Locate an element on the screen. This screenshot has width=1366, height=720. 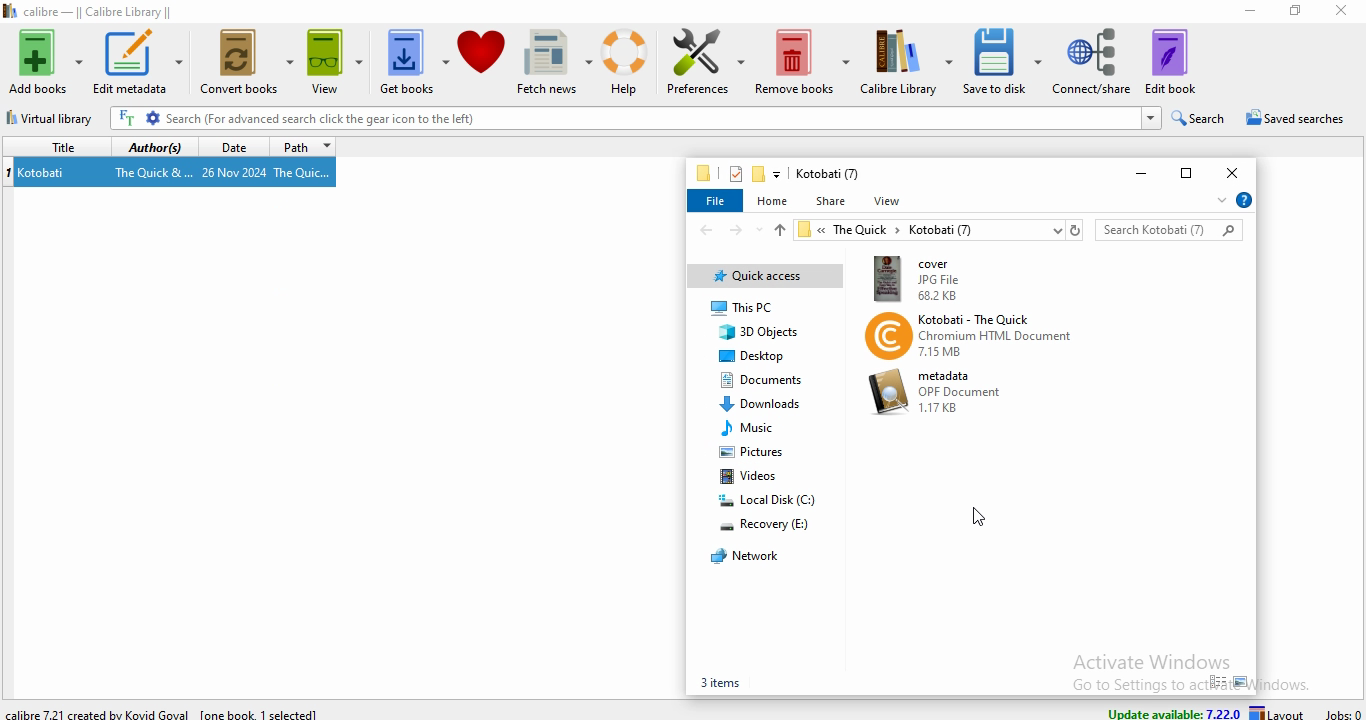
Search (For advanced search click the gear icon to the left) is located at coordinates (635, 118).